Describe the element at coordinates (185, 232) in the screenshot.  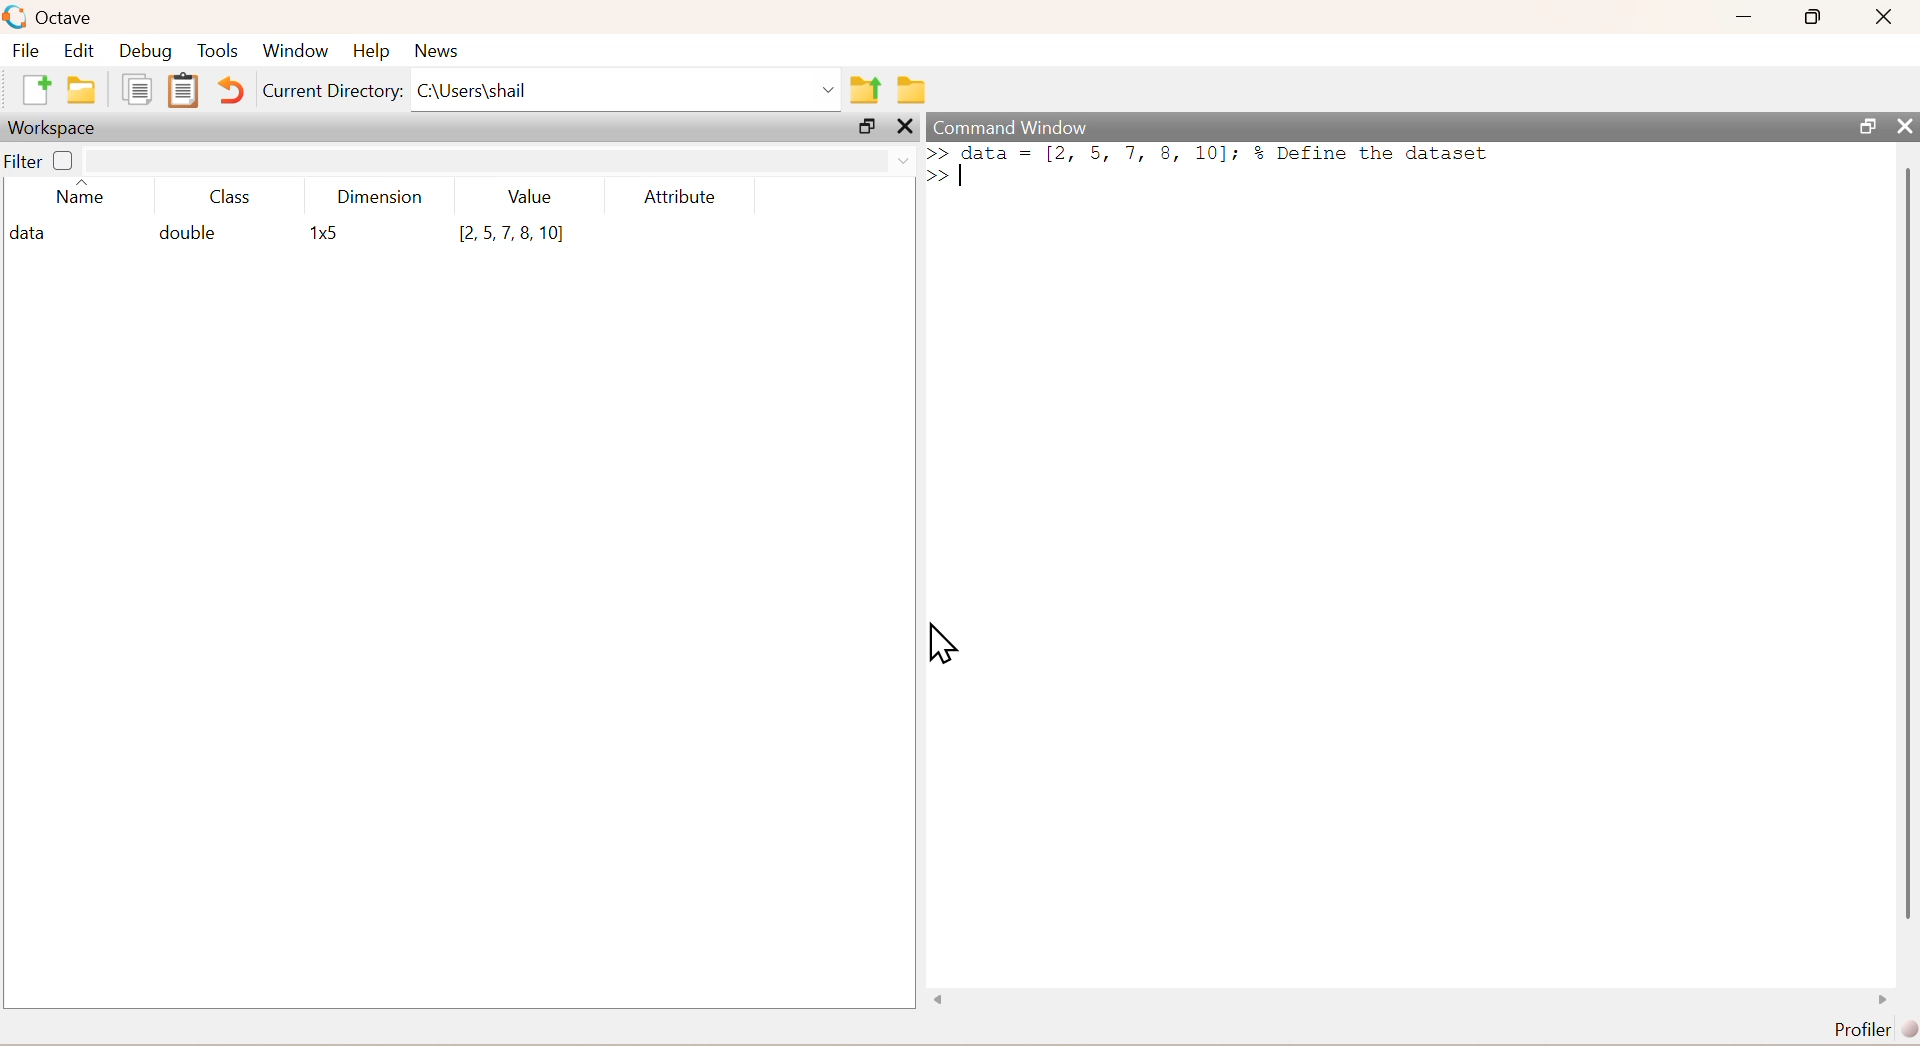
I see `double` at that location.